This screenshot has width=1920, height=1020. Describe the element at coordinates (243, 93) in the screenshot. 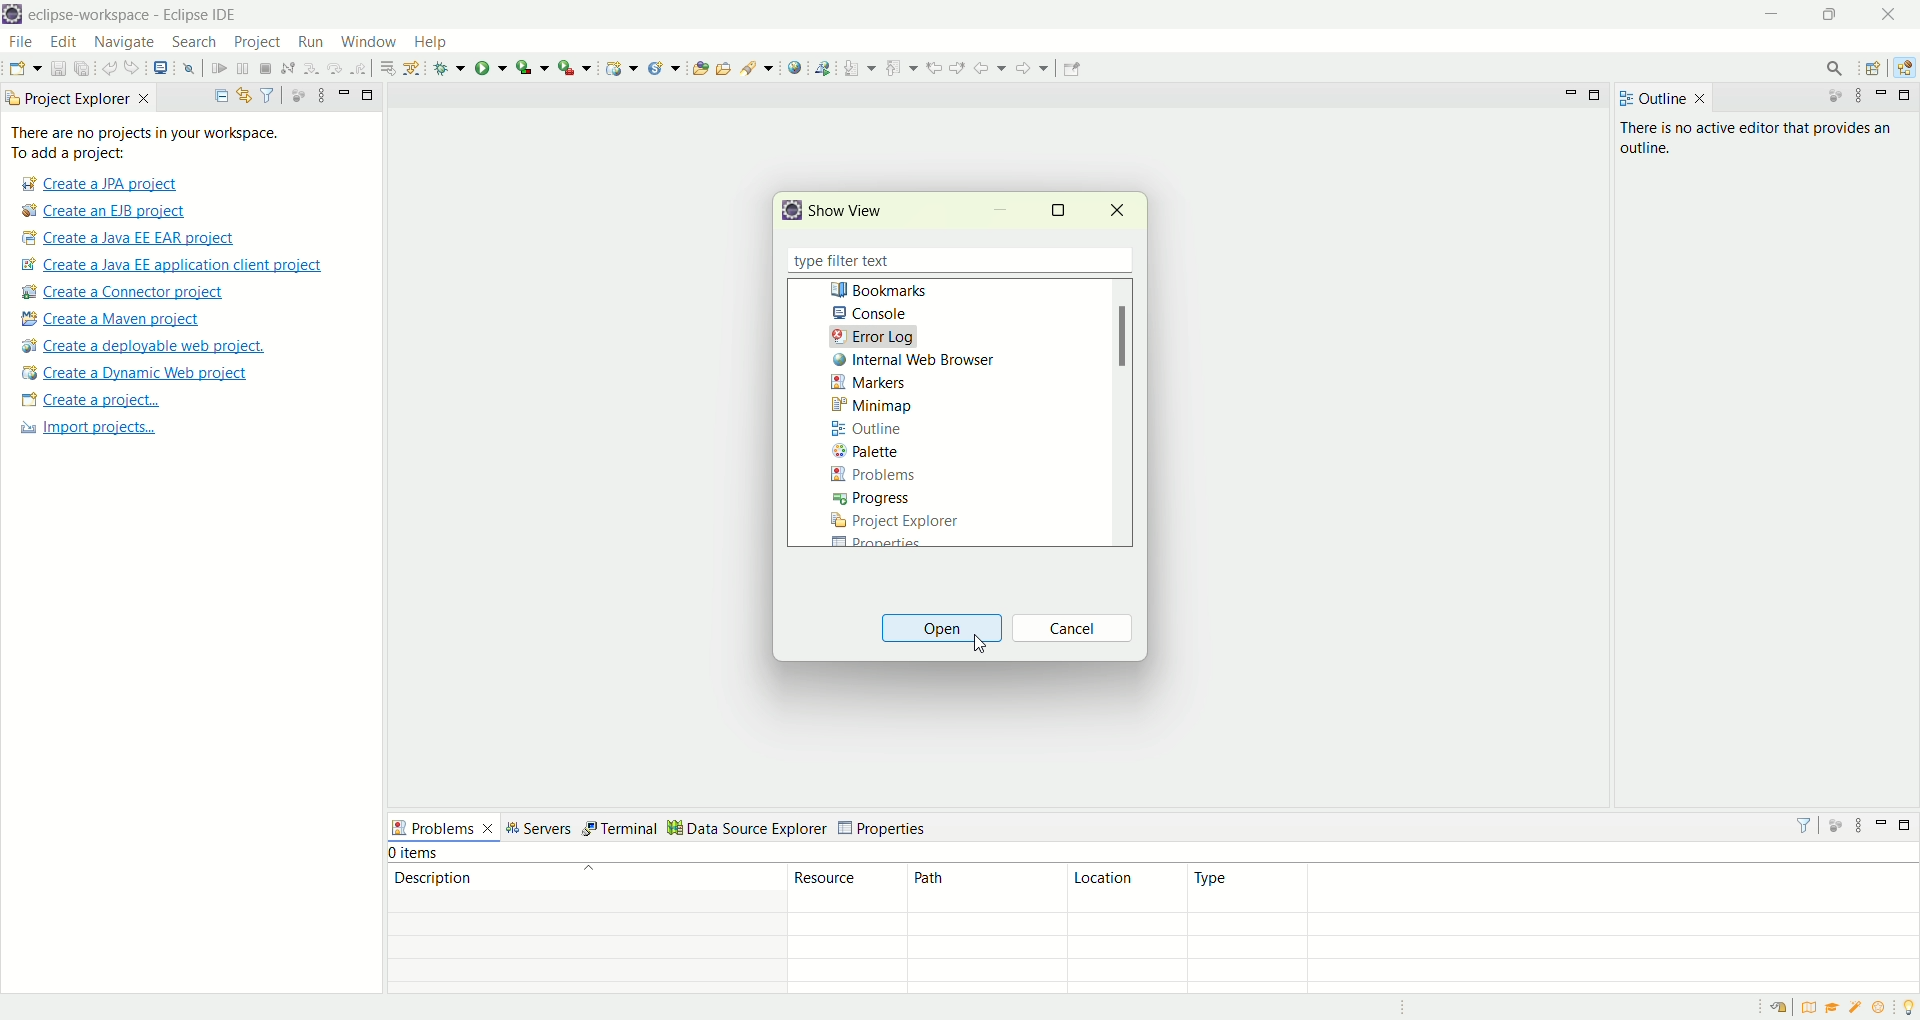

I see `link with editor` at that location.